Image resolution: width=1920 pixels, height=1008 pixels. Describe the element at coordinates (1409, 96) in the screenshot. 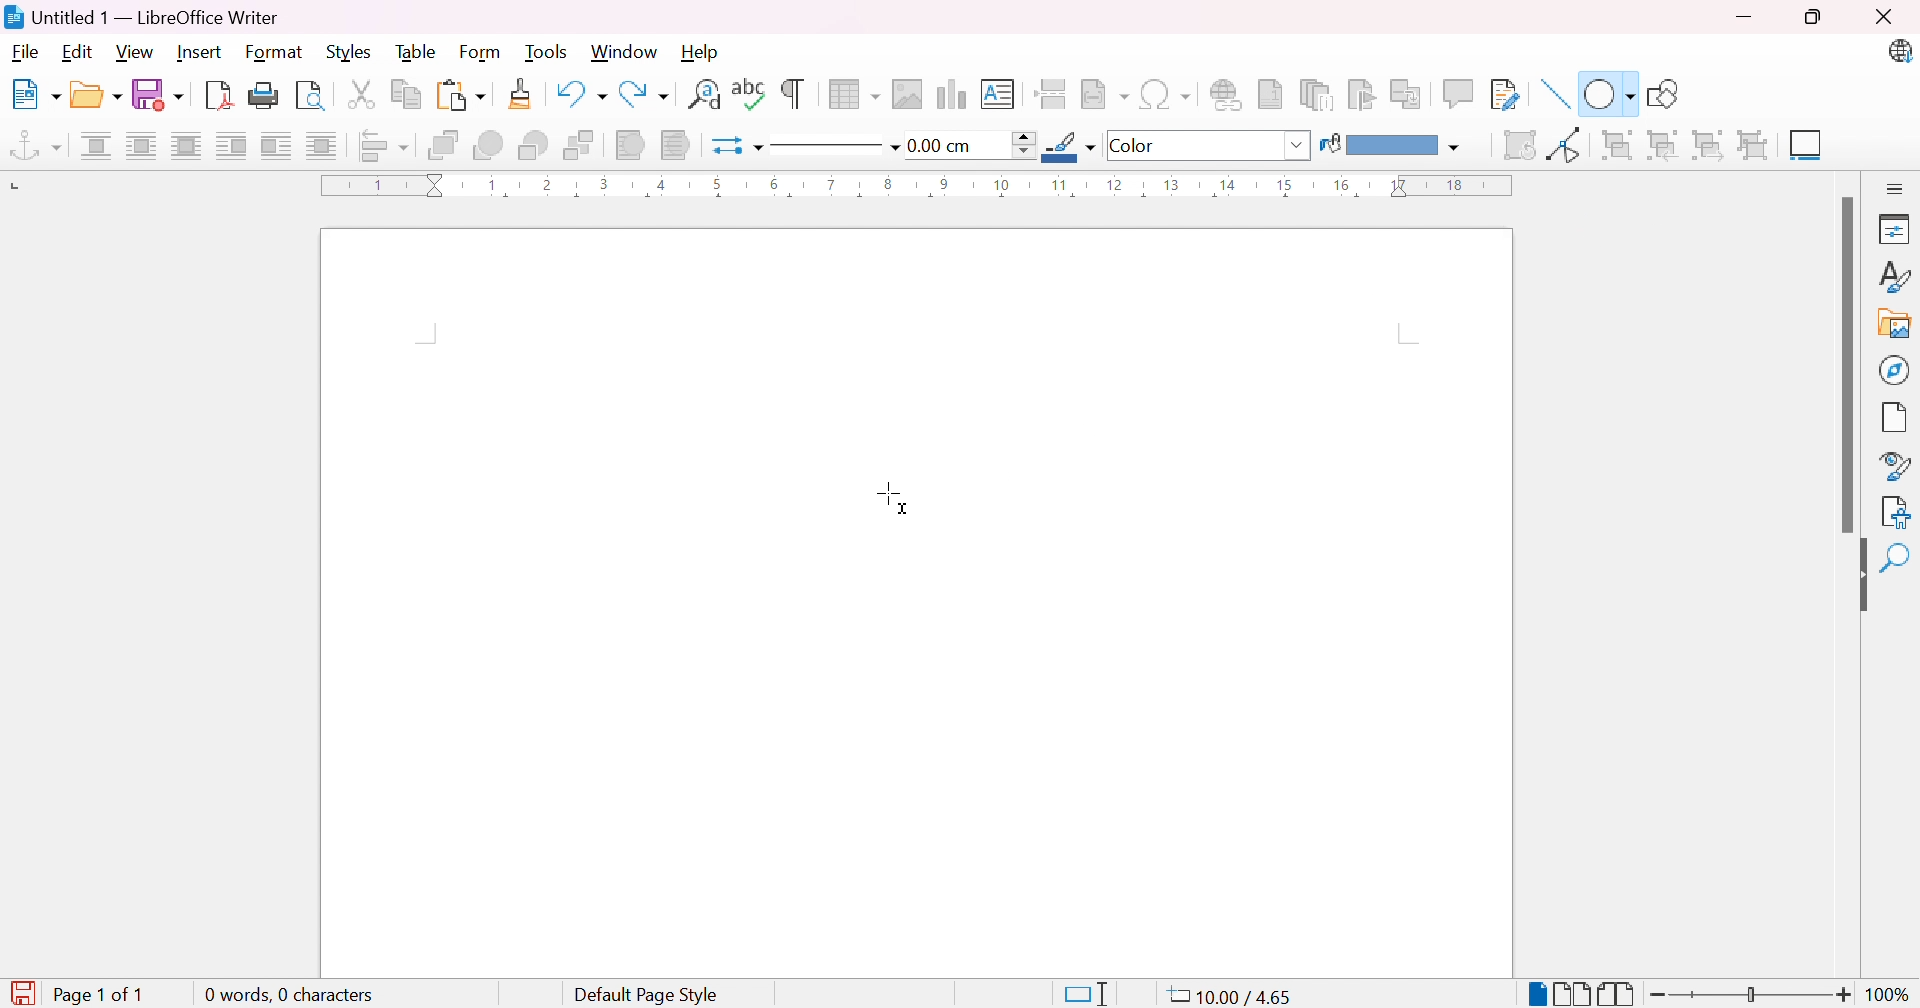

I see `Insert cross-reference` at that location.